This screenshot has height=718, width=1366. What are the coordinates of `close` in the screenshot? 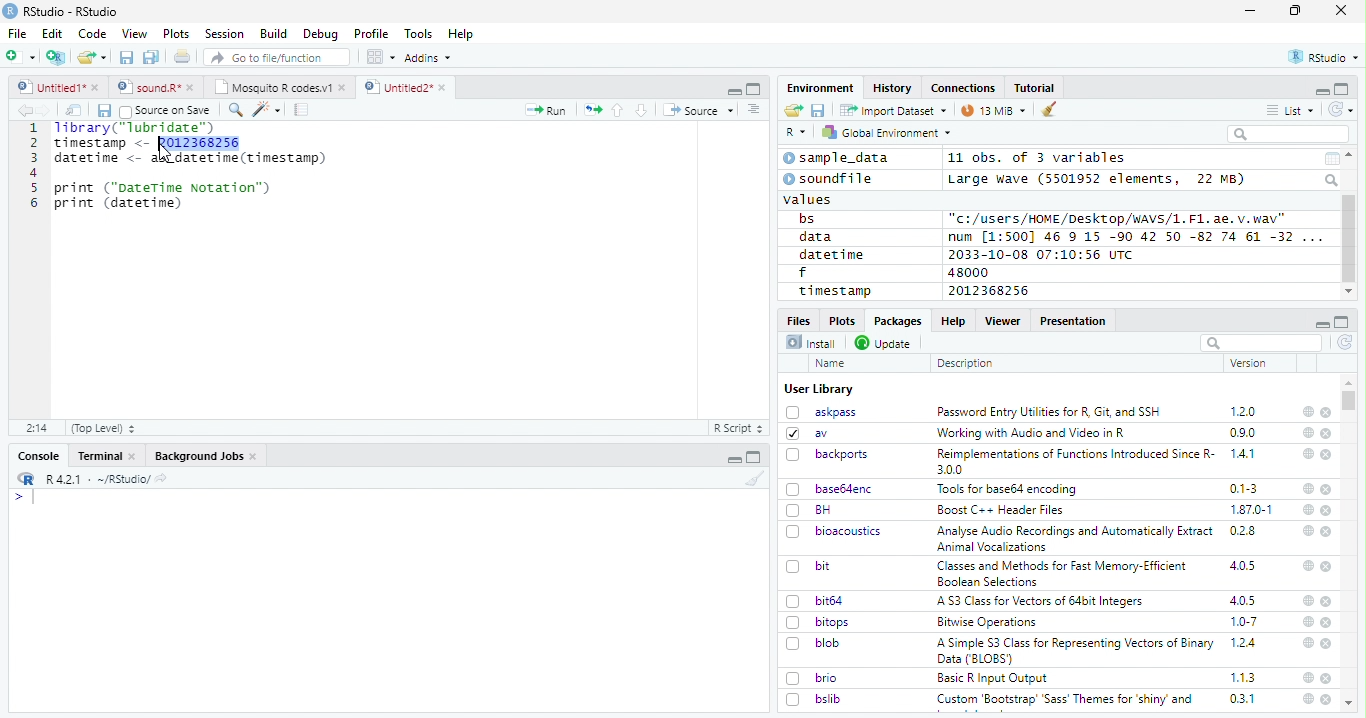 It's located at (1327, 566).